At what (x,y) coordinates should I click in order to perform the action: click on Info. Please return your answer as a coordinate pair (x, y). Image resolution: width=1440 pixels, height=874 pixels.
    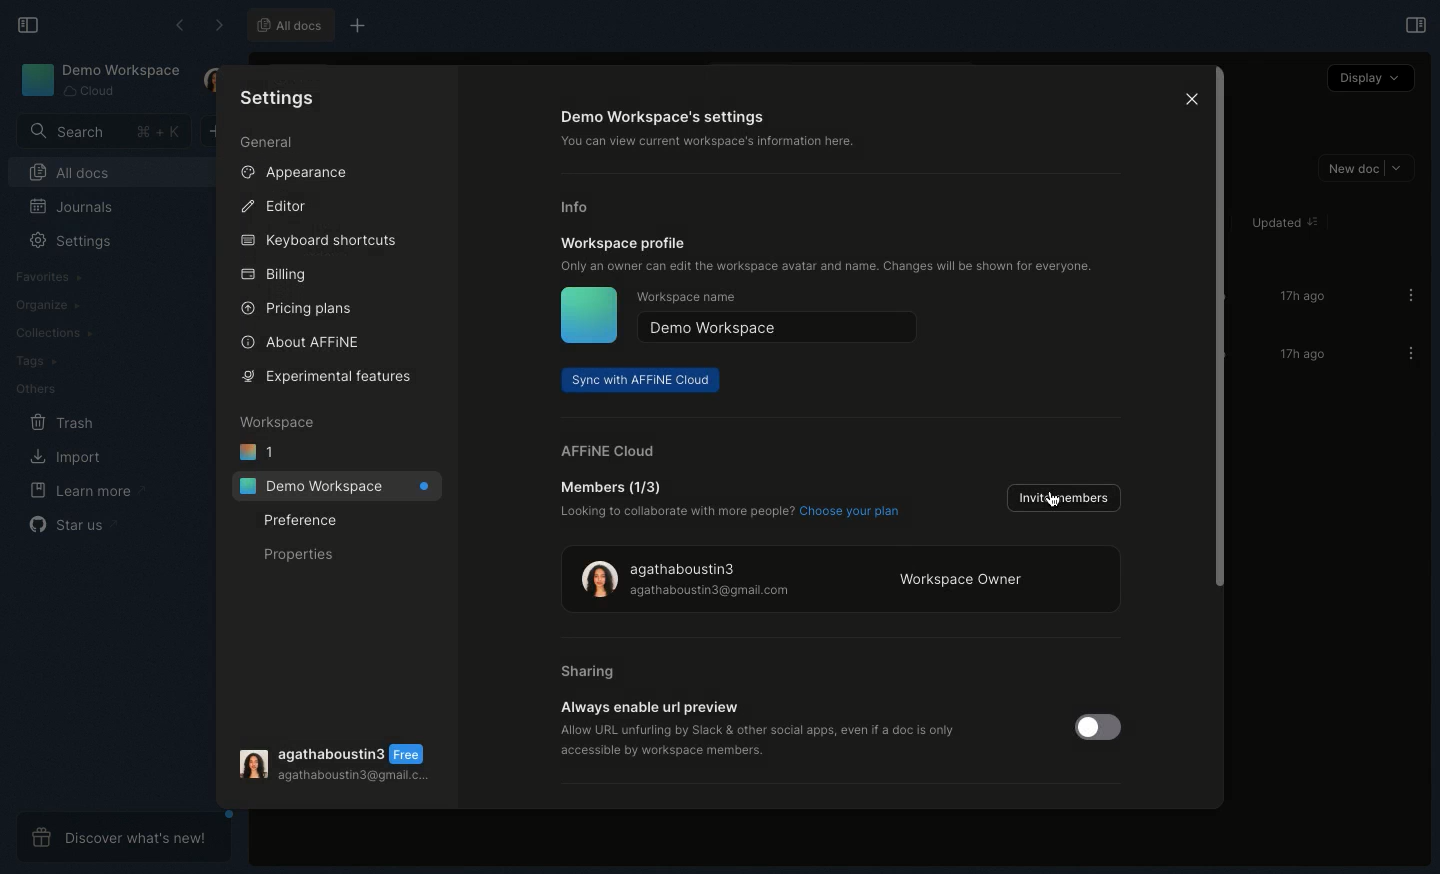
    Looking at the image, I should click on (582, 207).